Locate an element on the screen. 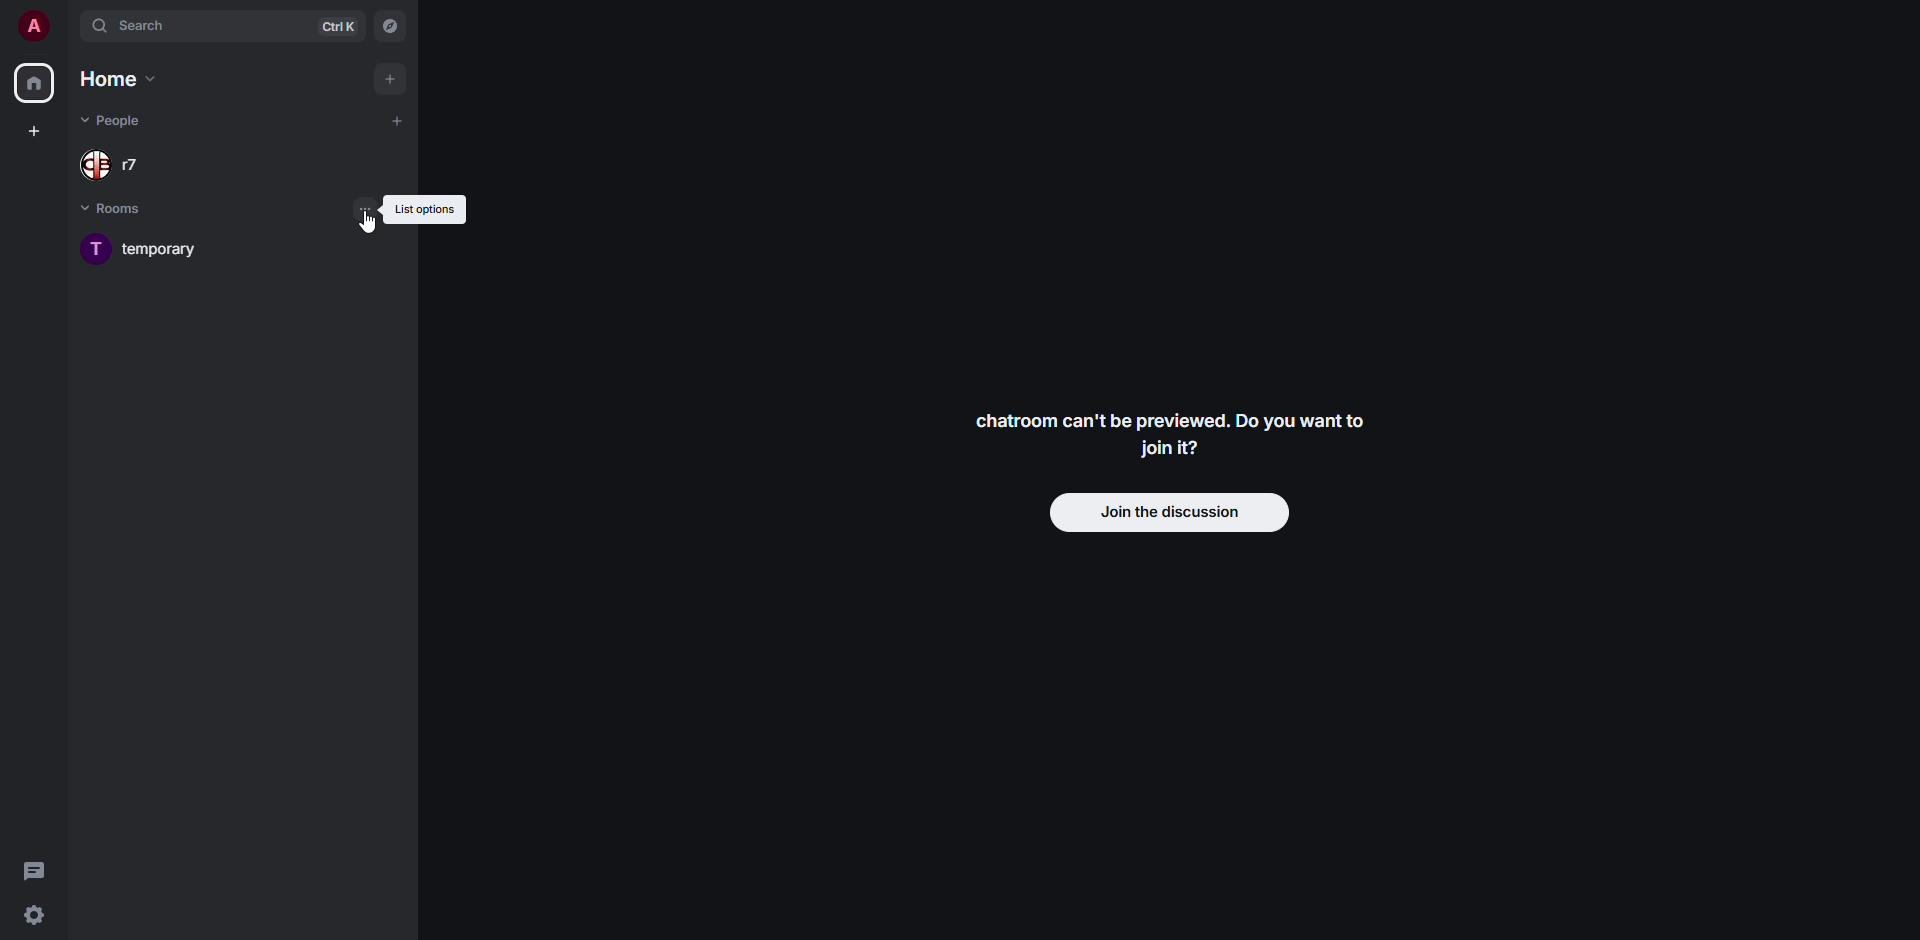 The height and width of the screenshot is (940, 1920). search is located at coordinates (139, 25).